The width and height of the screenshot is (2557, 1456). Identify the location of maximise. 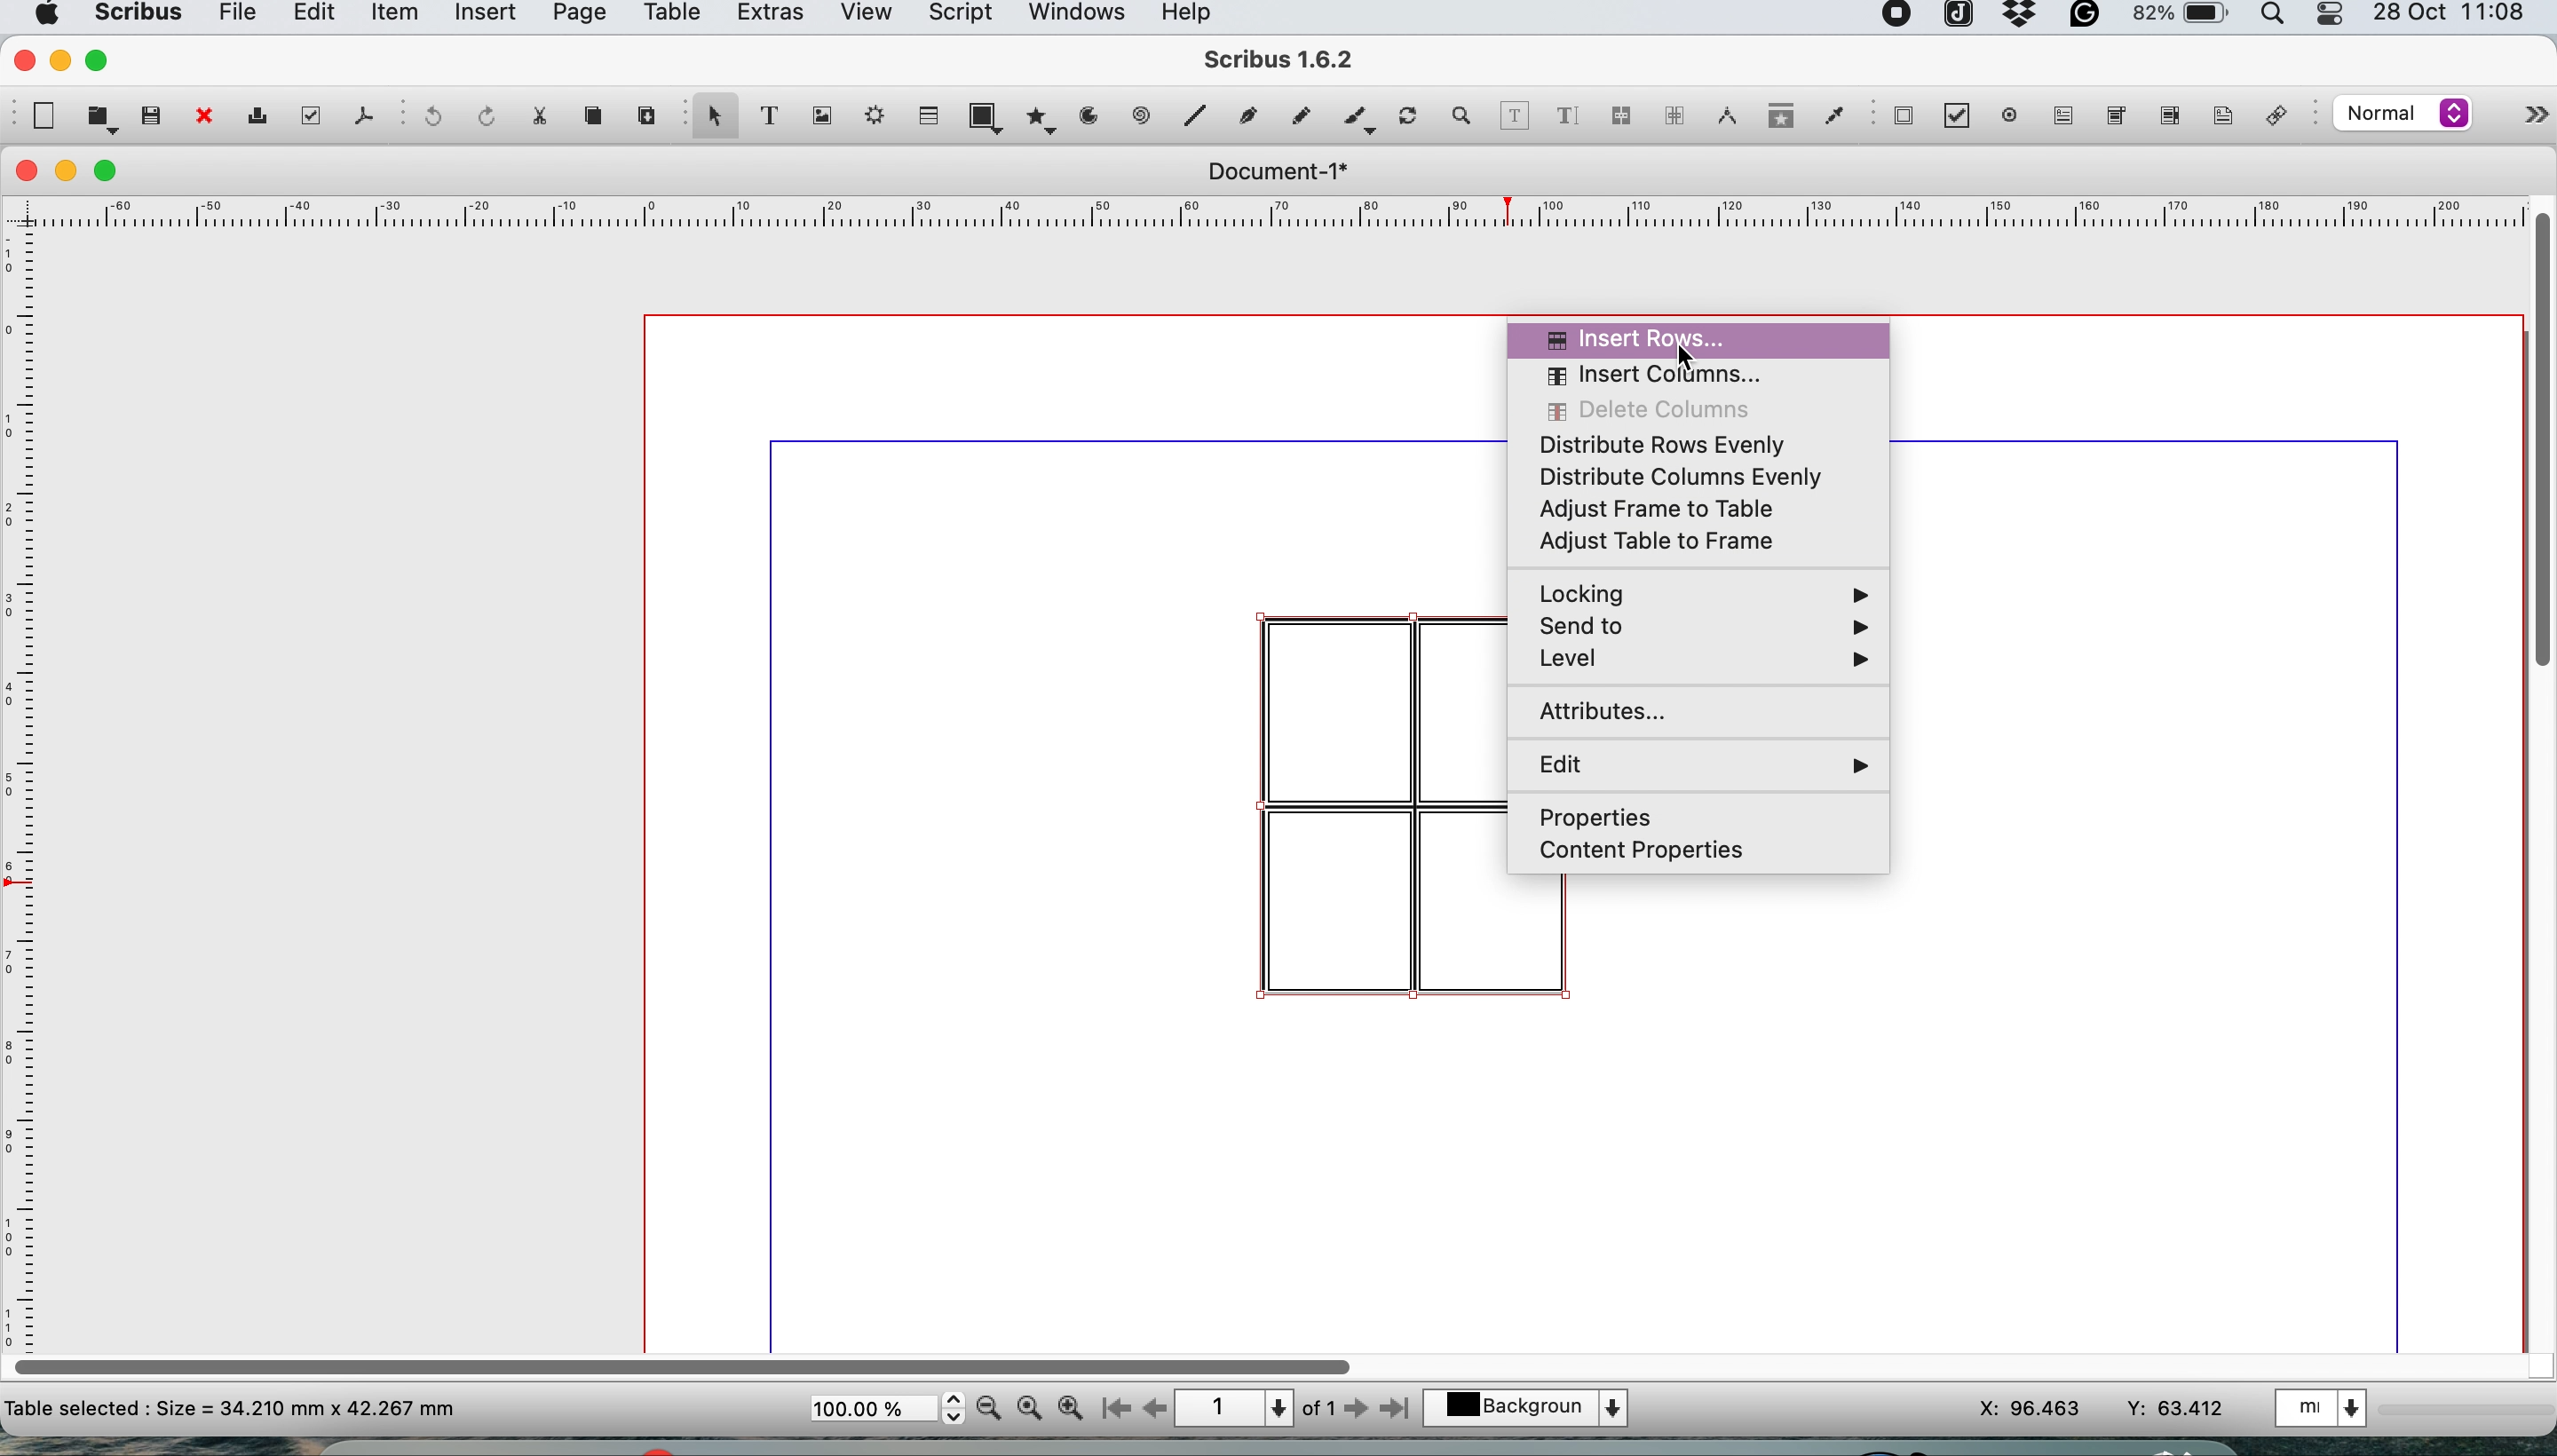
(102, 59).